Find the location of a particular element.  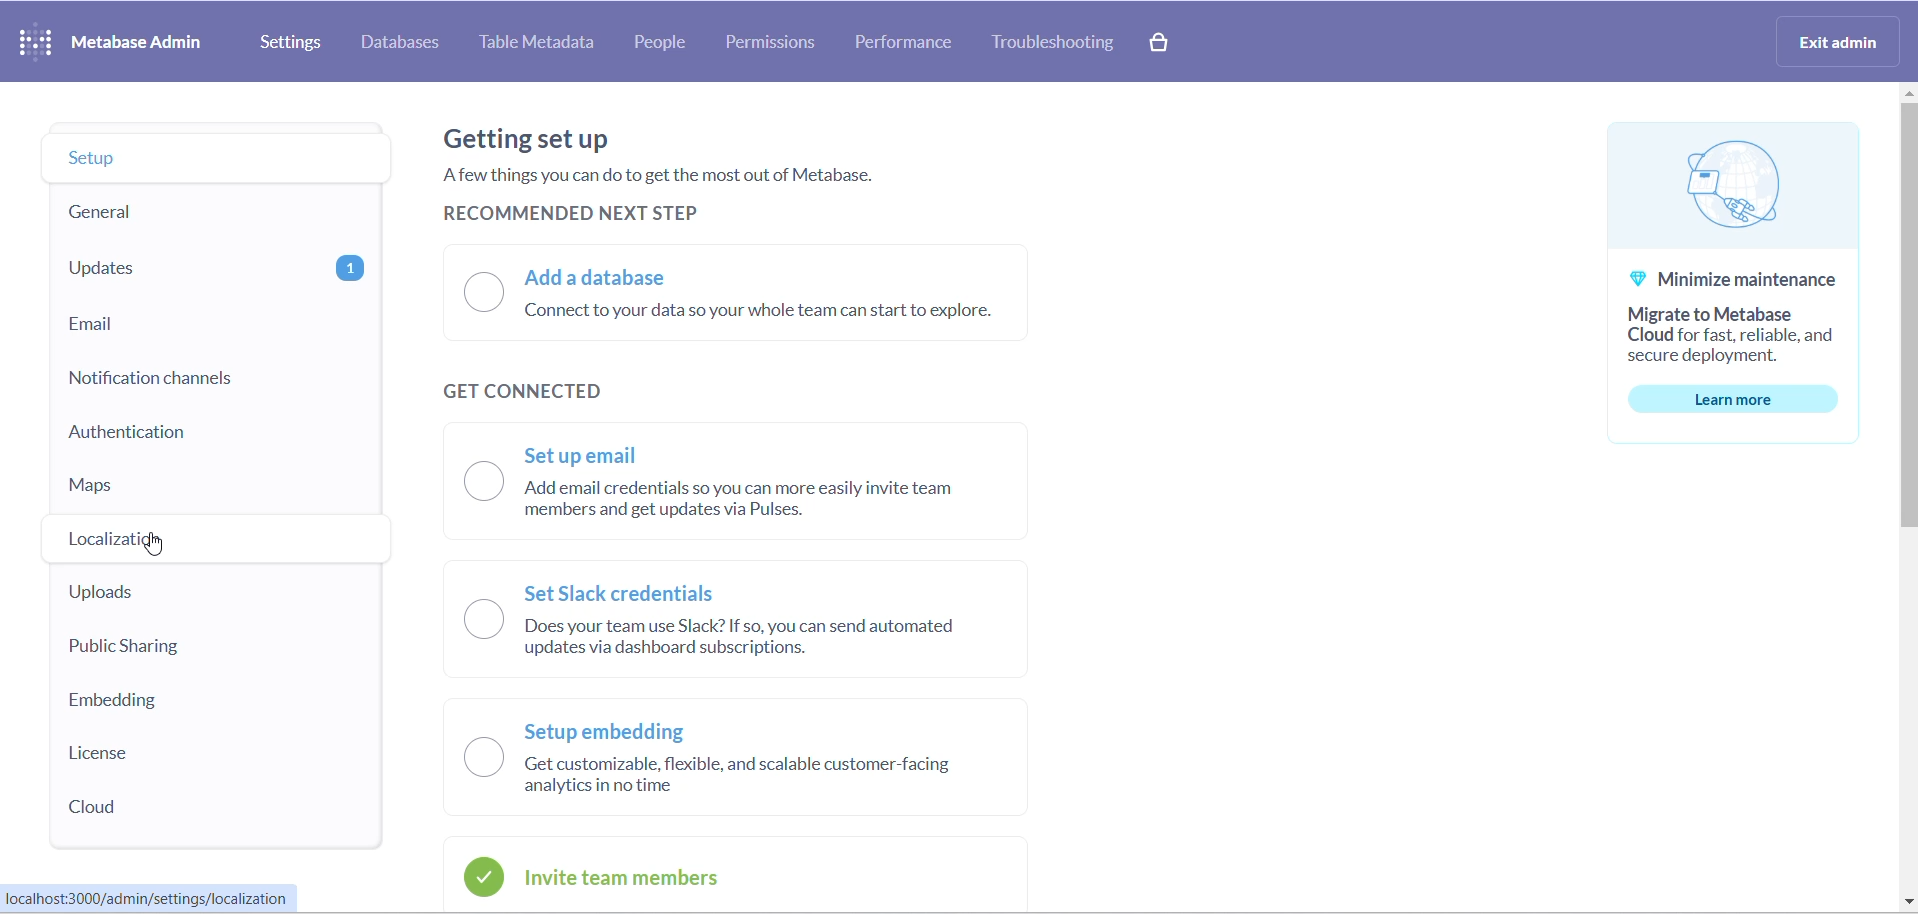

PERFORMANCE is located at coordinates (913, 42).